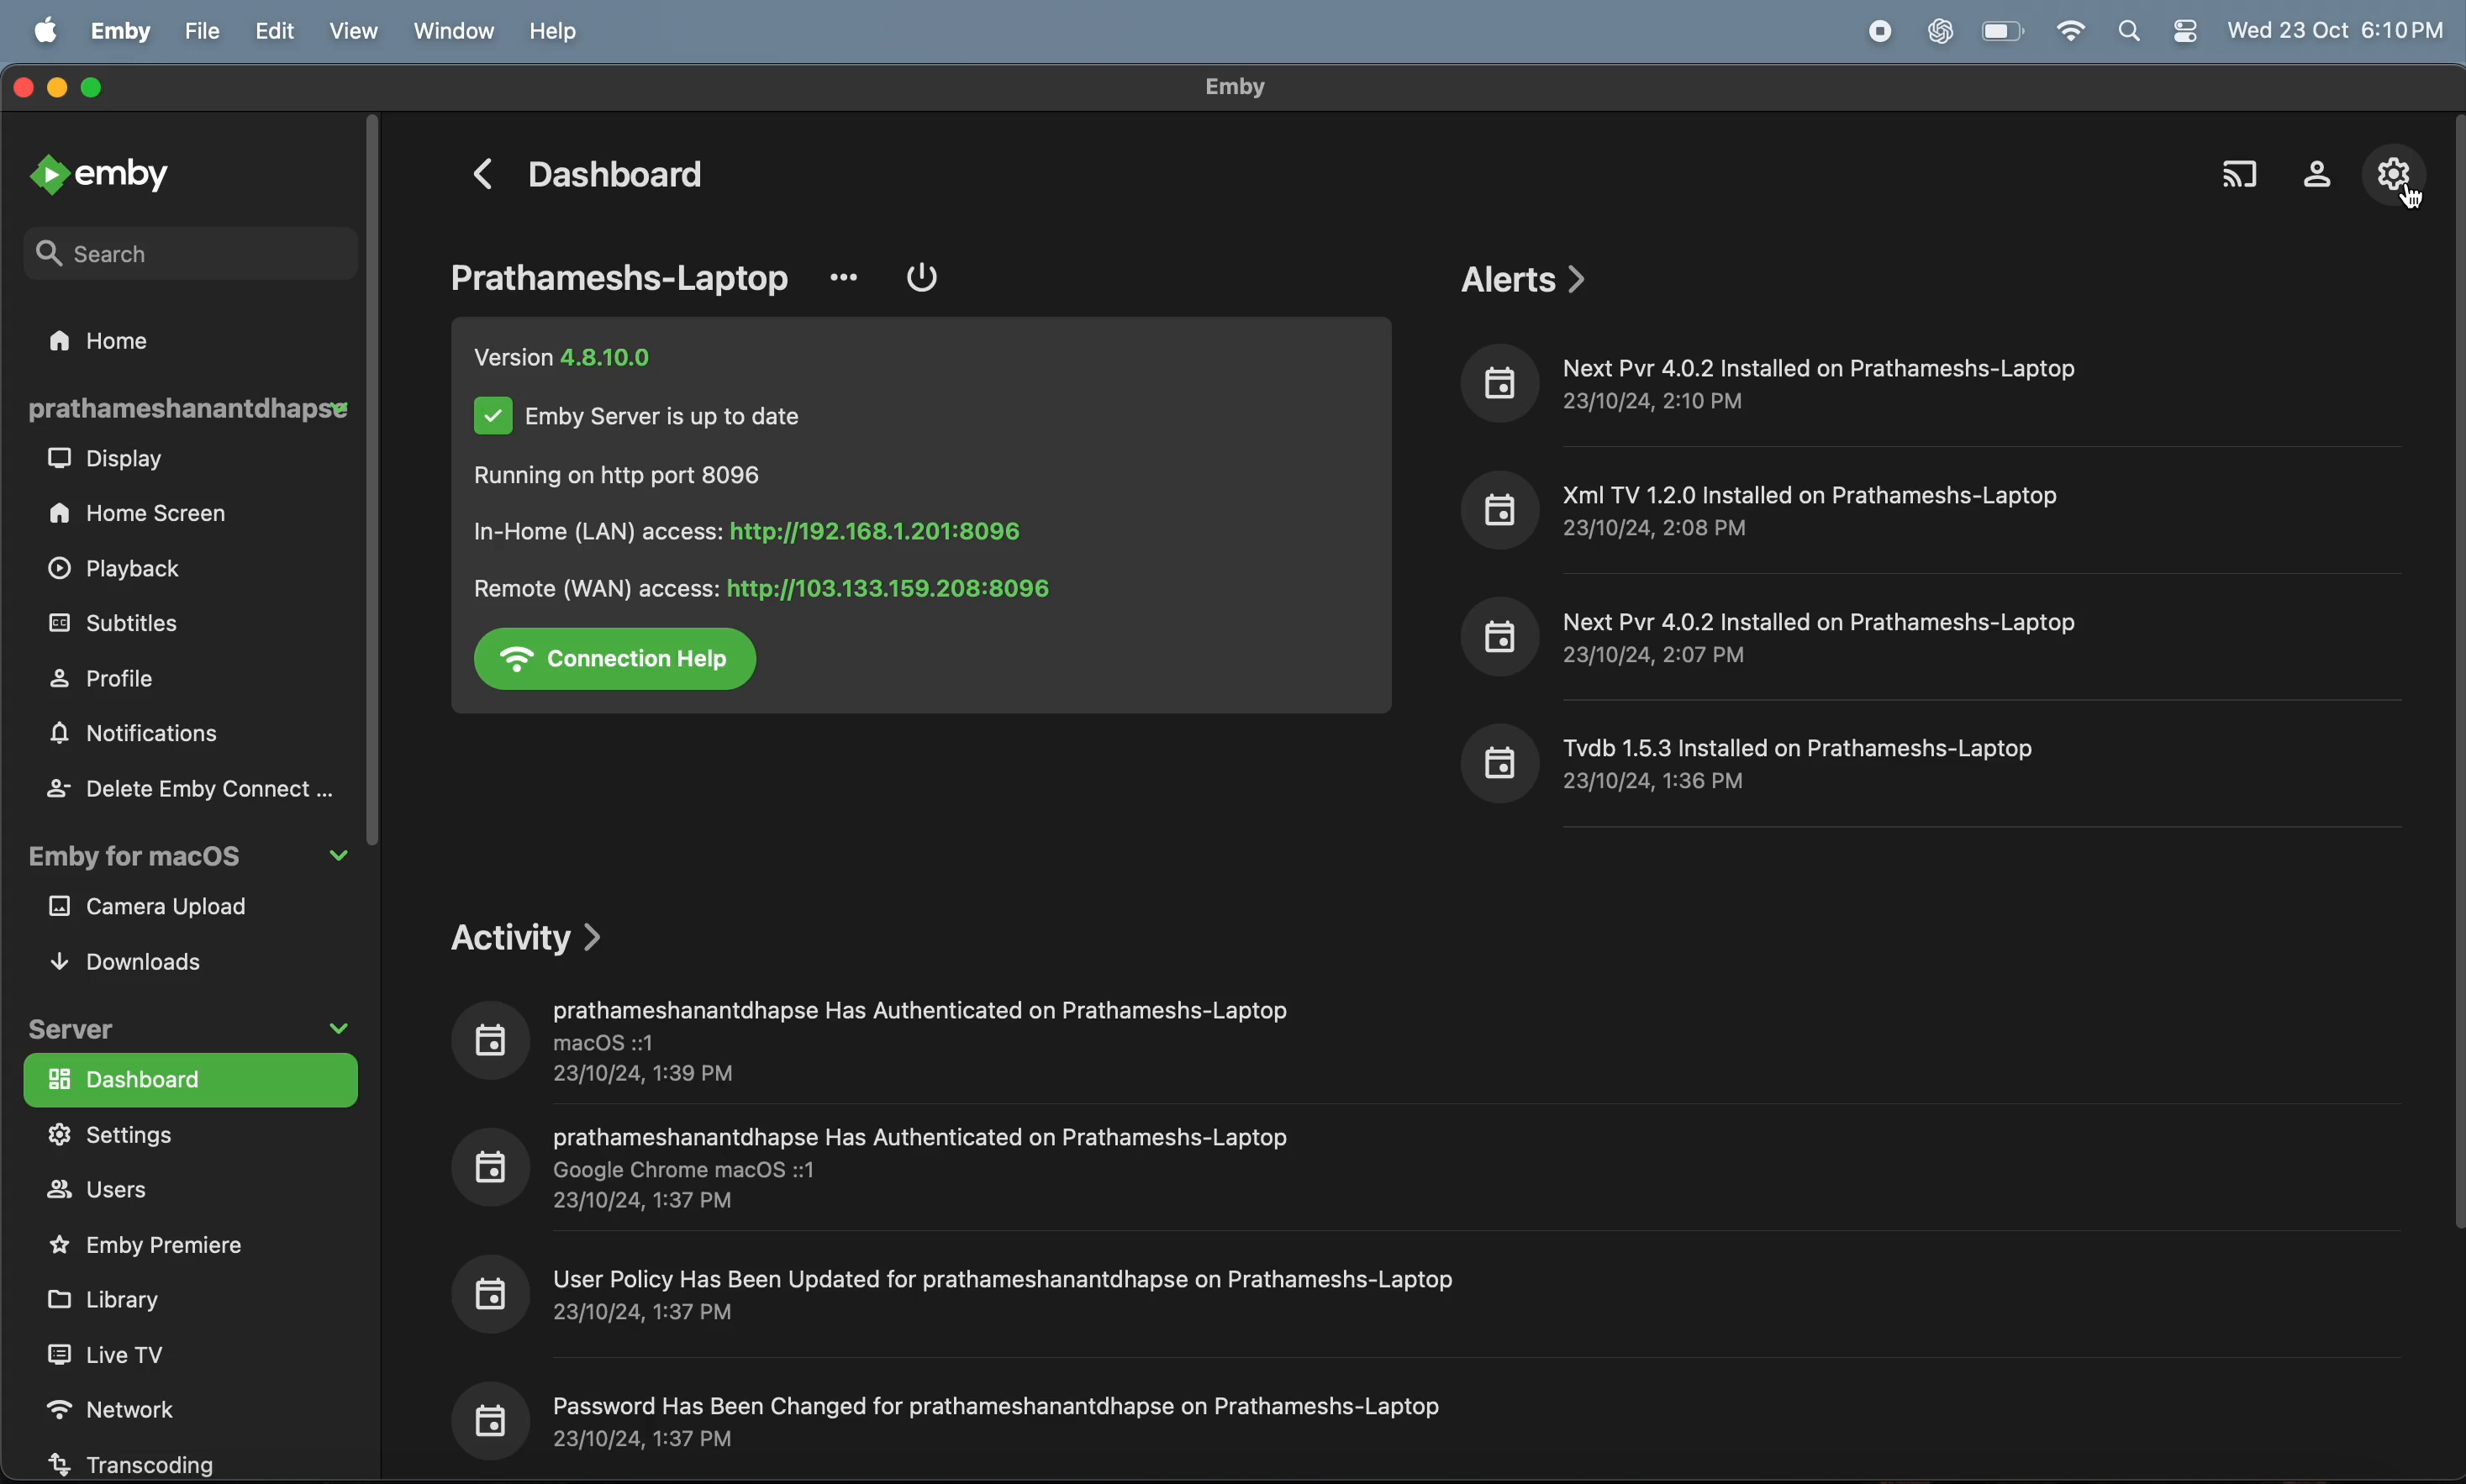 Image resolution: width=2466 pixels, height=1484 pixels. I want to click on time and date, so click(2336, 29).